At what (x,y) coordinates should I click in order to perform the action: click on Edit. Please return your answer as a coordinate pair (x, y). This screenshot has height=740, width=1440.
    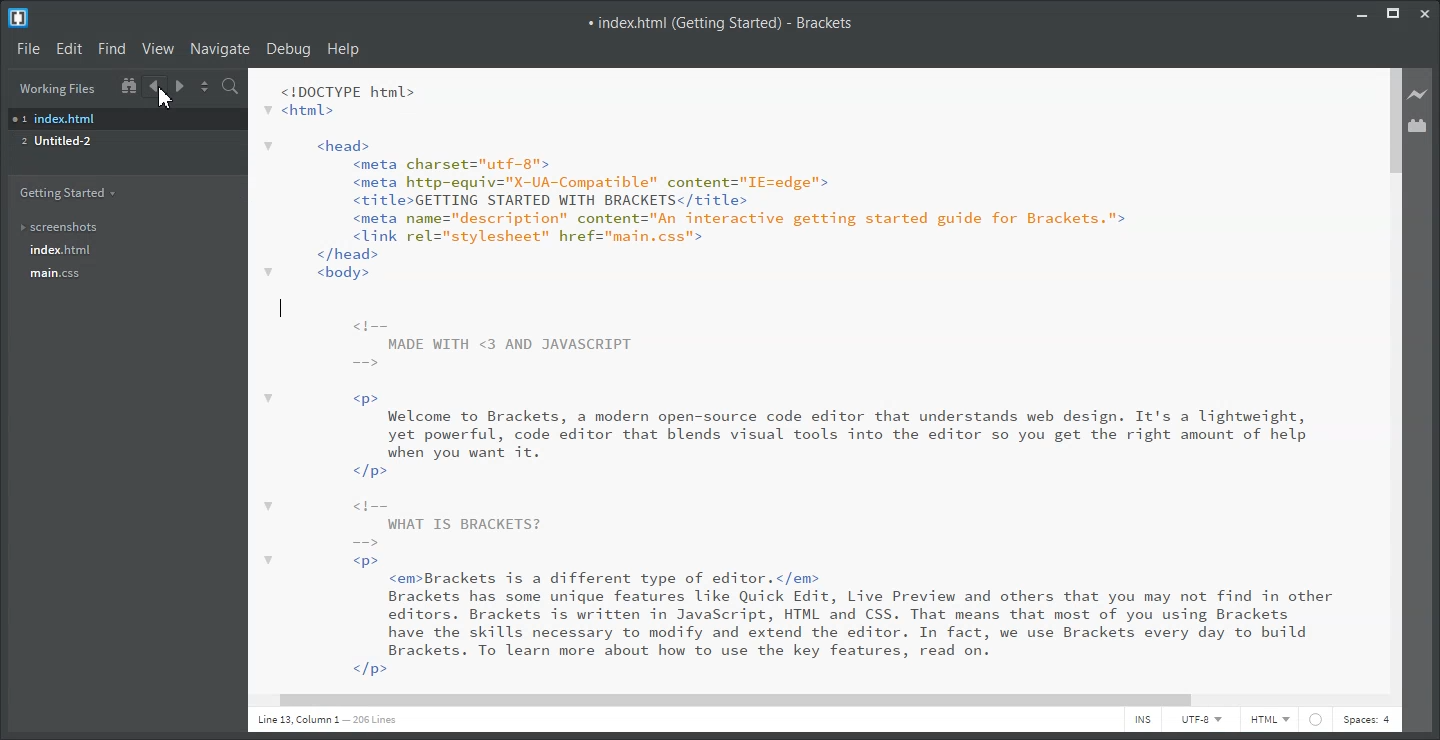
    Looking at the image, I should click on (69, 49).